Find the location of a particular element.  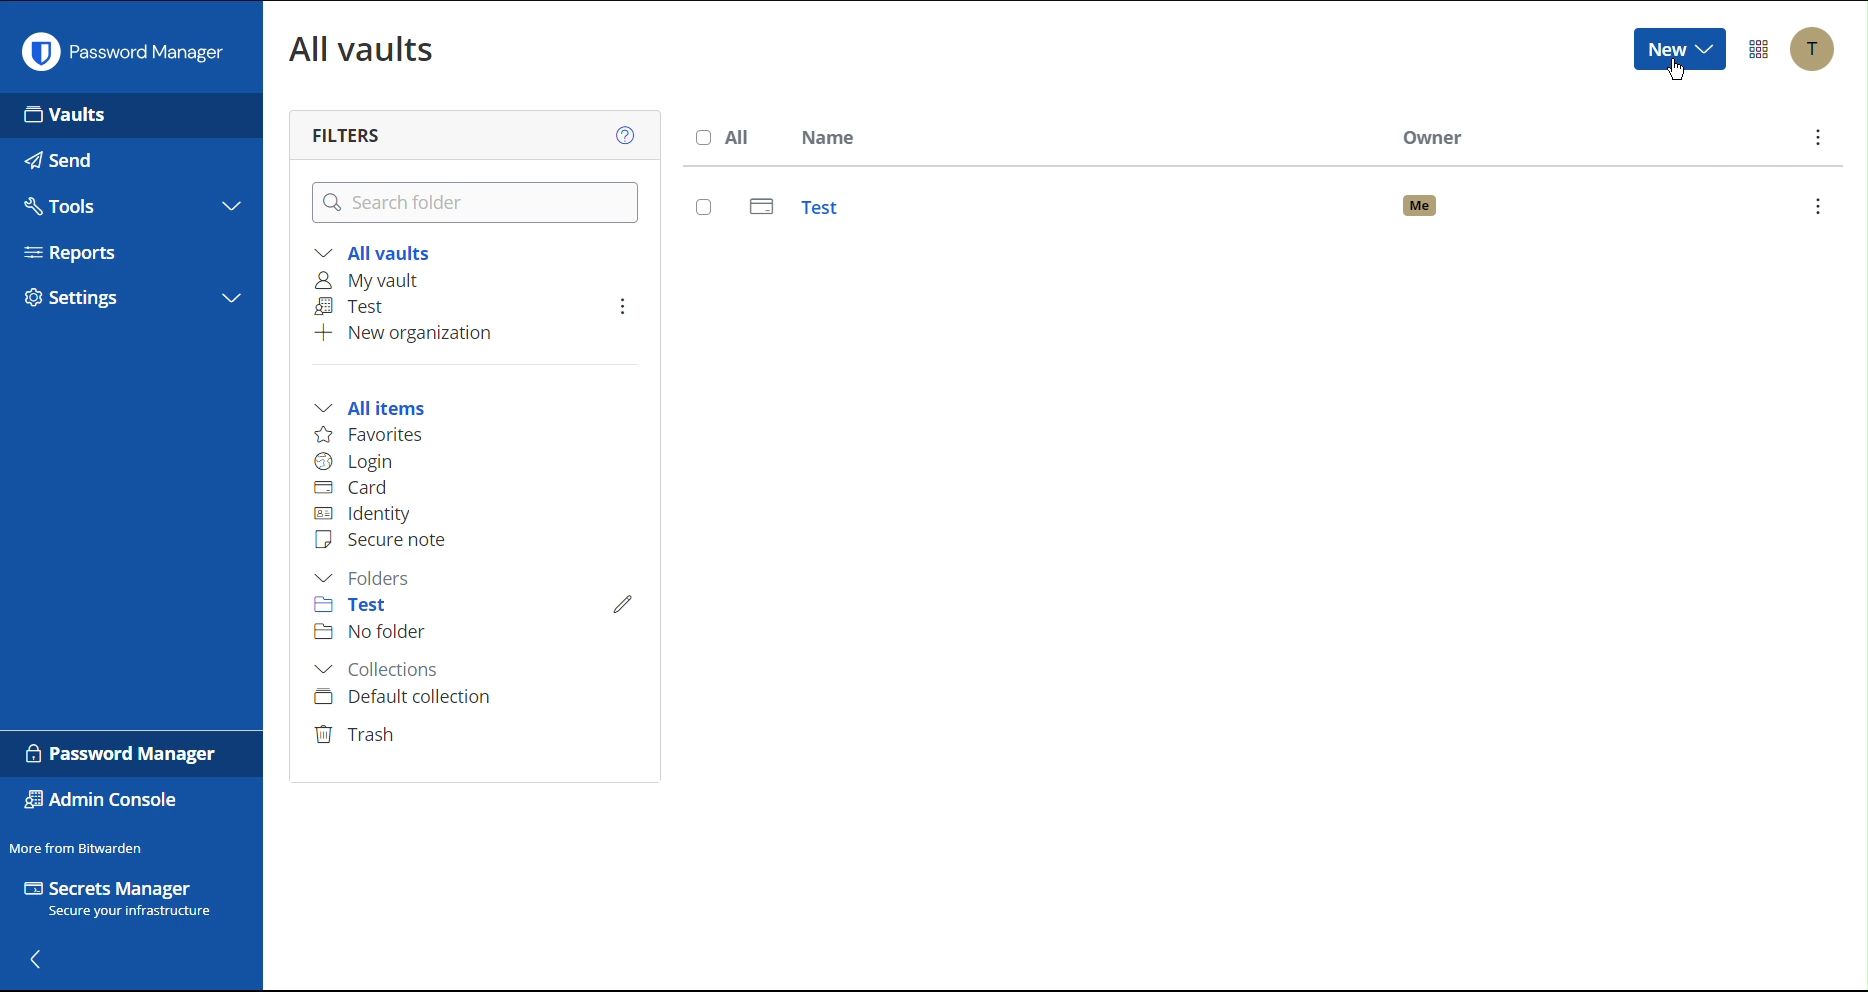

Owner is located at coordinates (1438, 137).